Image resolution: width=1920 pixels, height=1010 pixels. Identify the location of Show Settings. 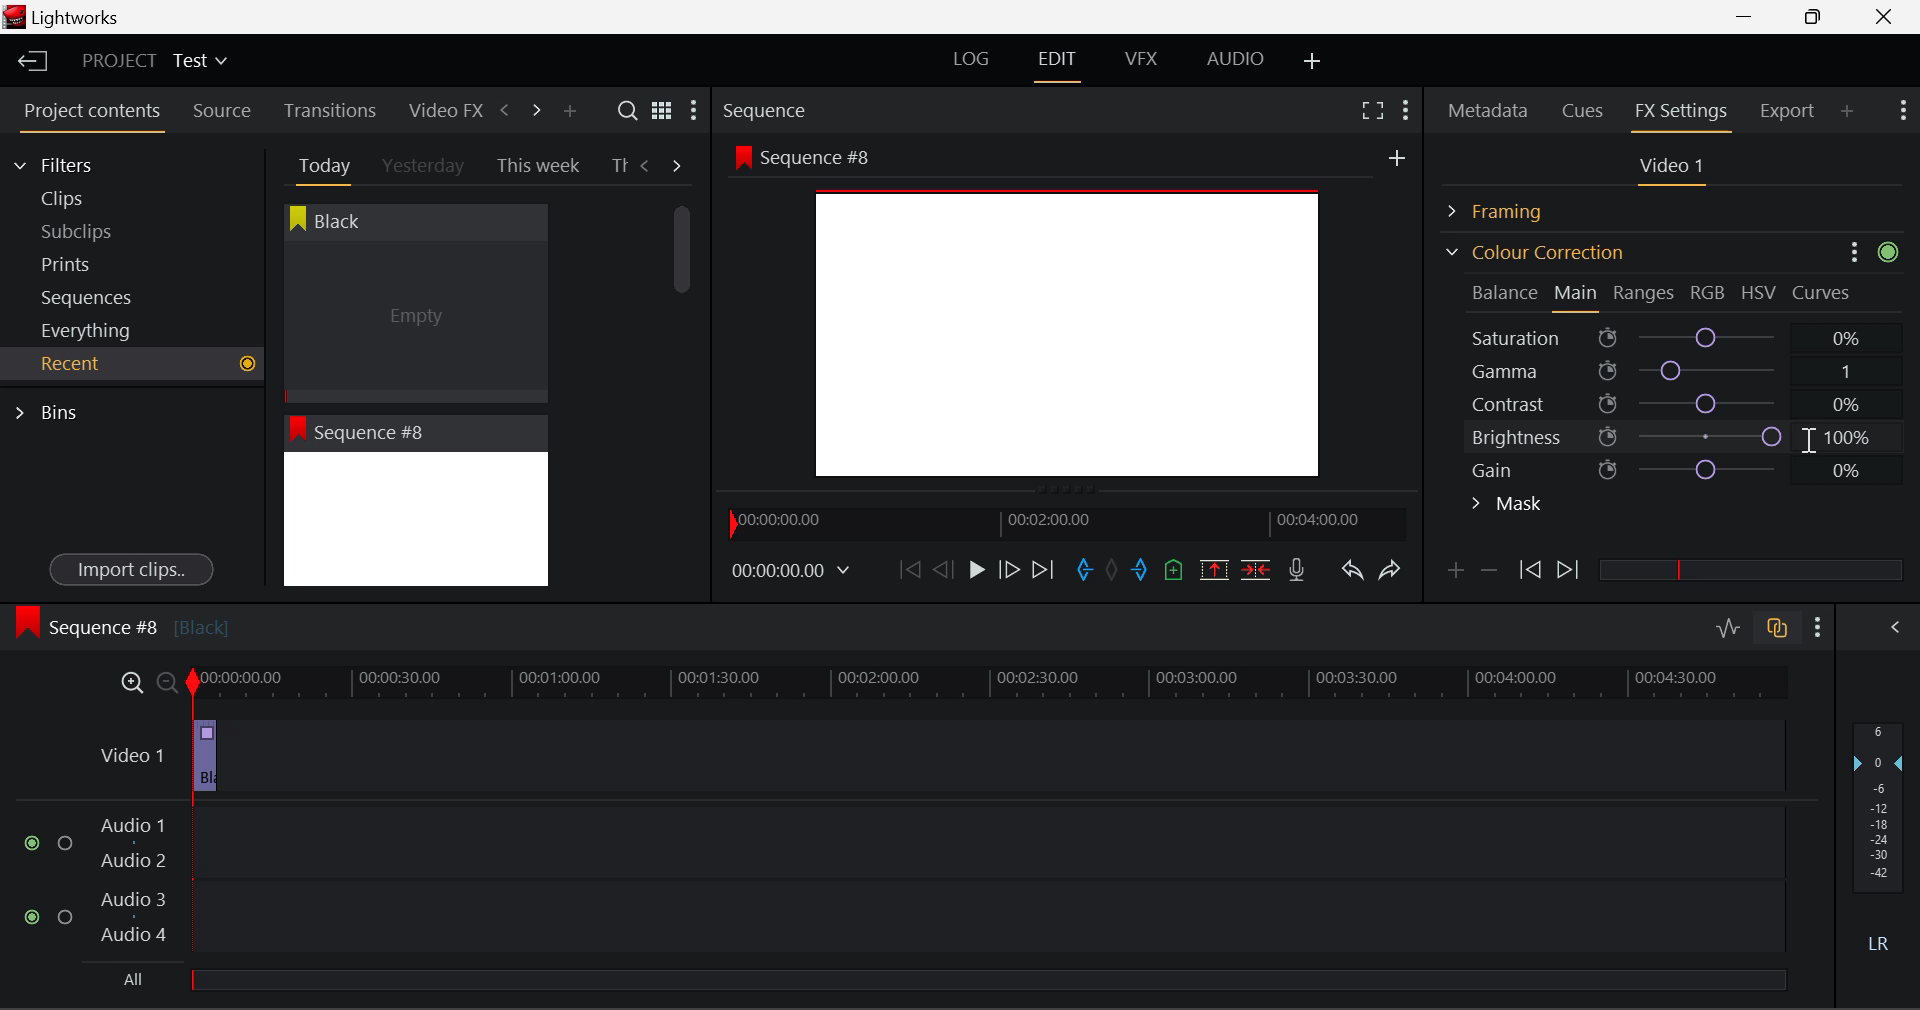
(1404, 107).